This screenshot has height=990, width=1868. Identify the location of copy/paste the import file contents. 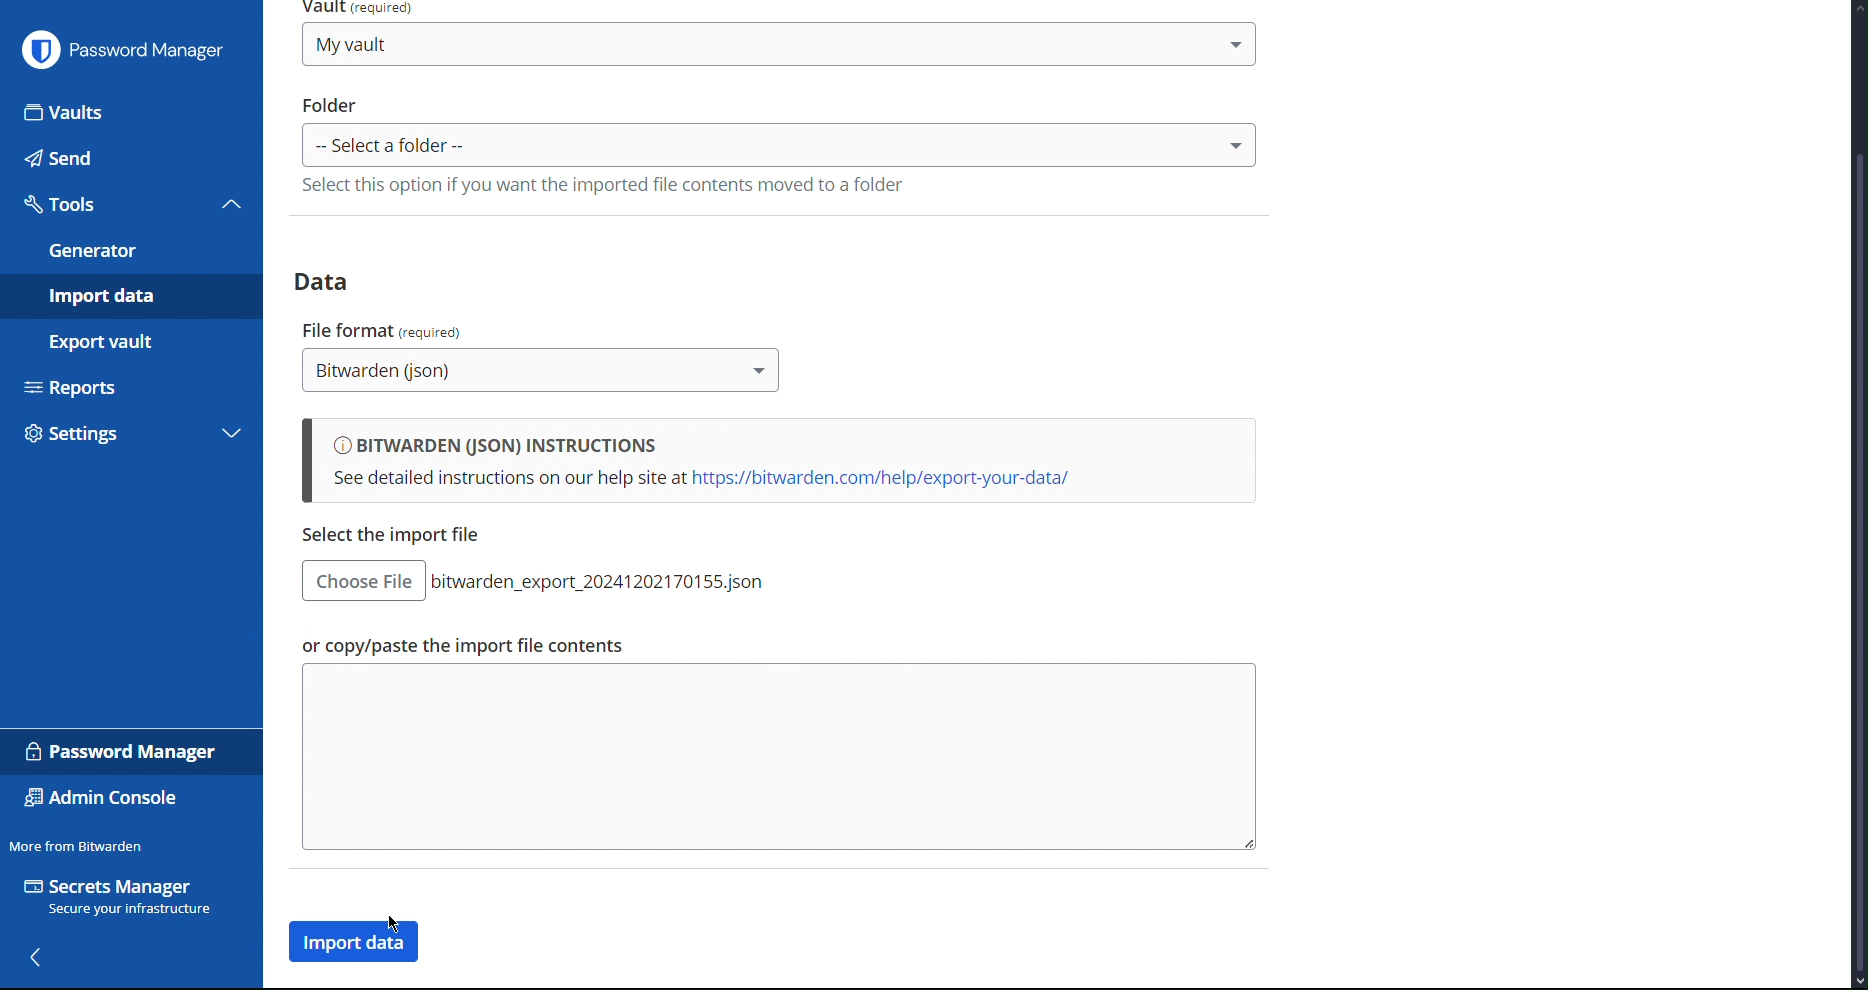
(776, 758).